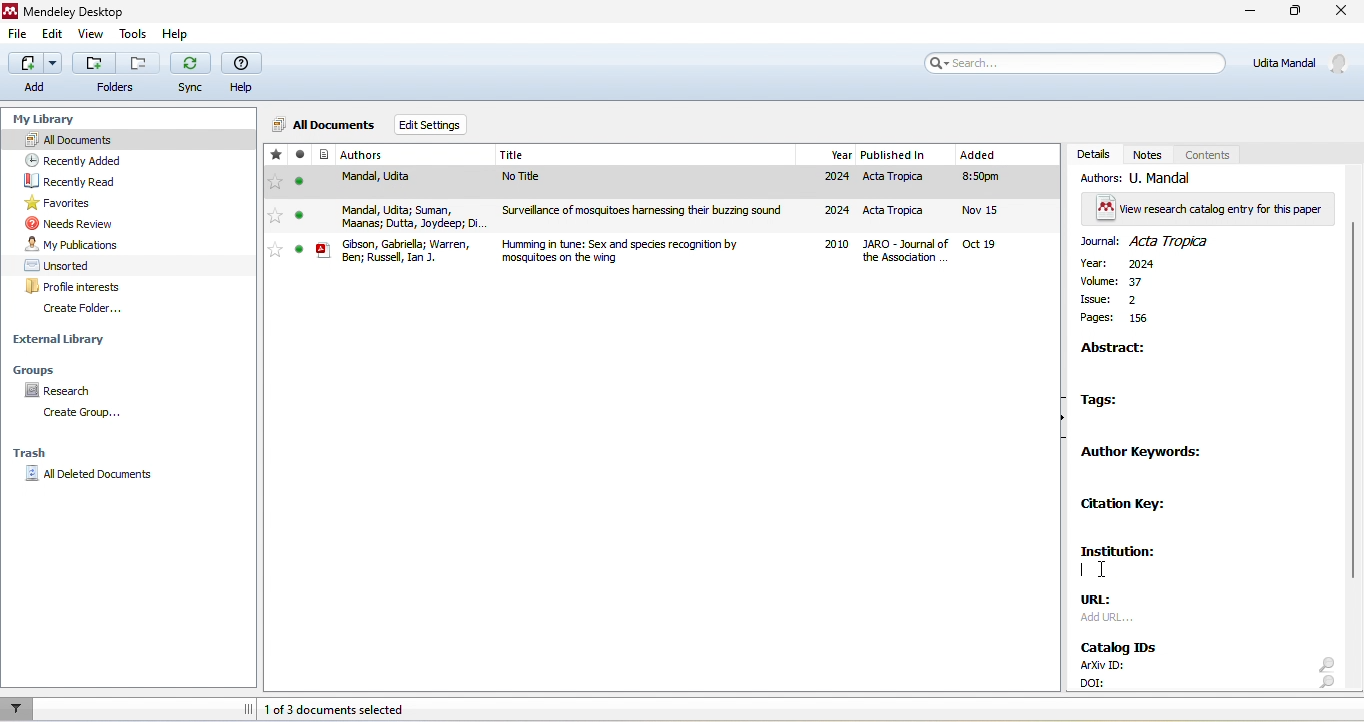  Describe the element at coordinates (647, 155) in the screenshot. I see `title` at that location.